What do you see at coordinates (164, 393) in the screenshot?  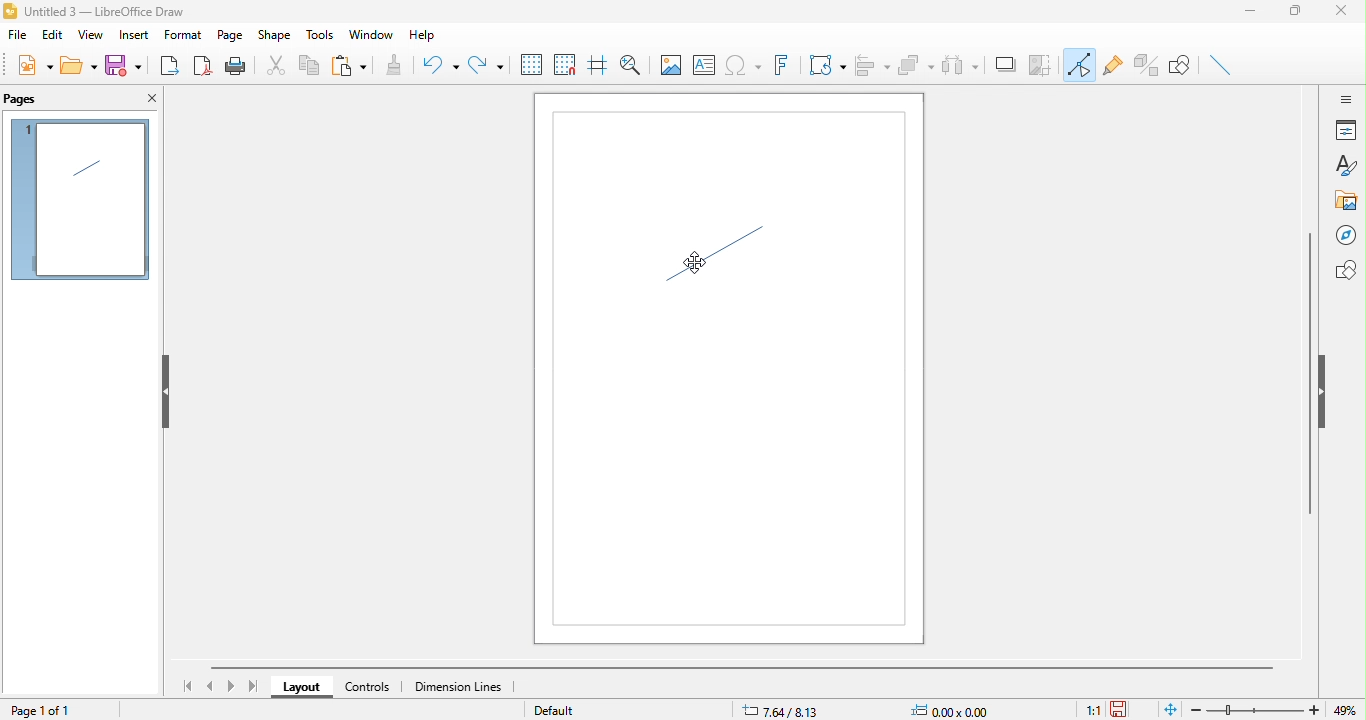 I see `hide` at bounding box center [164, 393].